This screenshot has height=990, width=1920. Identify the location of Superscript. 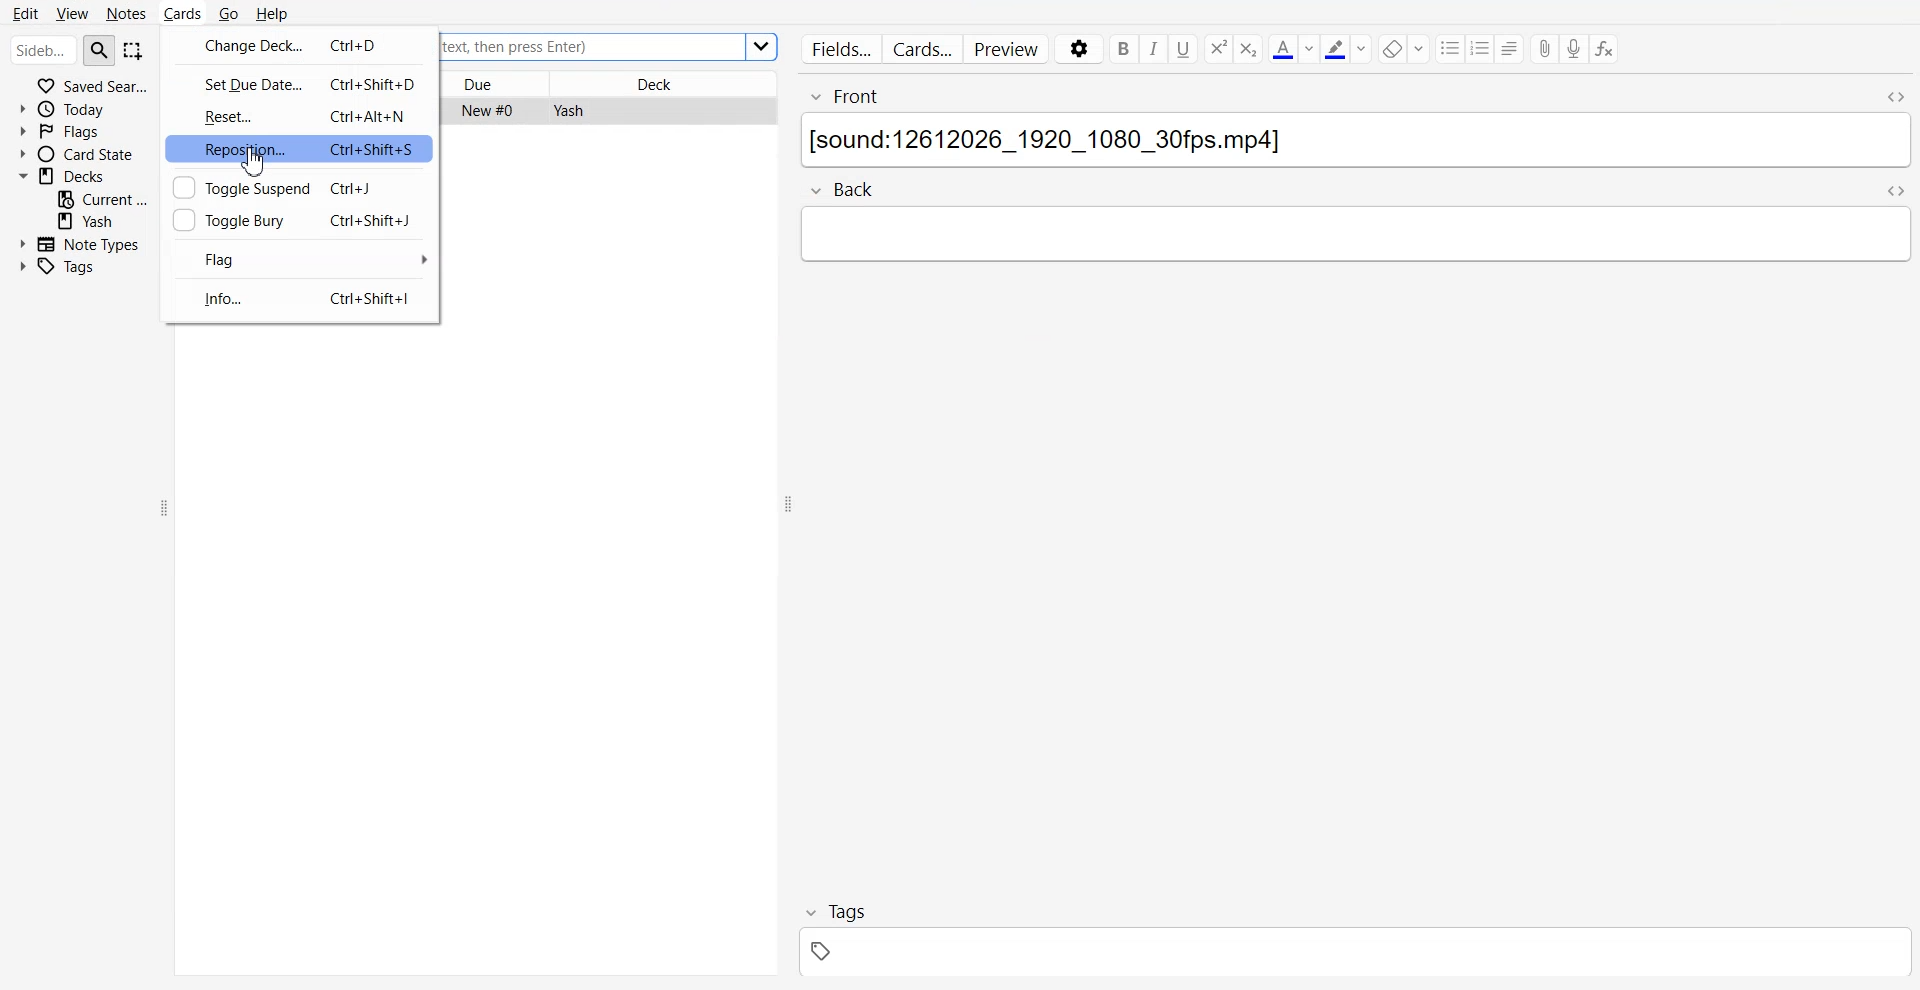
(1250, 49).